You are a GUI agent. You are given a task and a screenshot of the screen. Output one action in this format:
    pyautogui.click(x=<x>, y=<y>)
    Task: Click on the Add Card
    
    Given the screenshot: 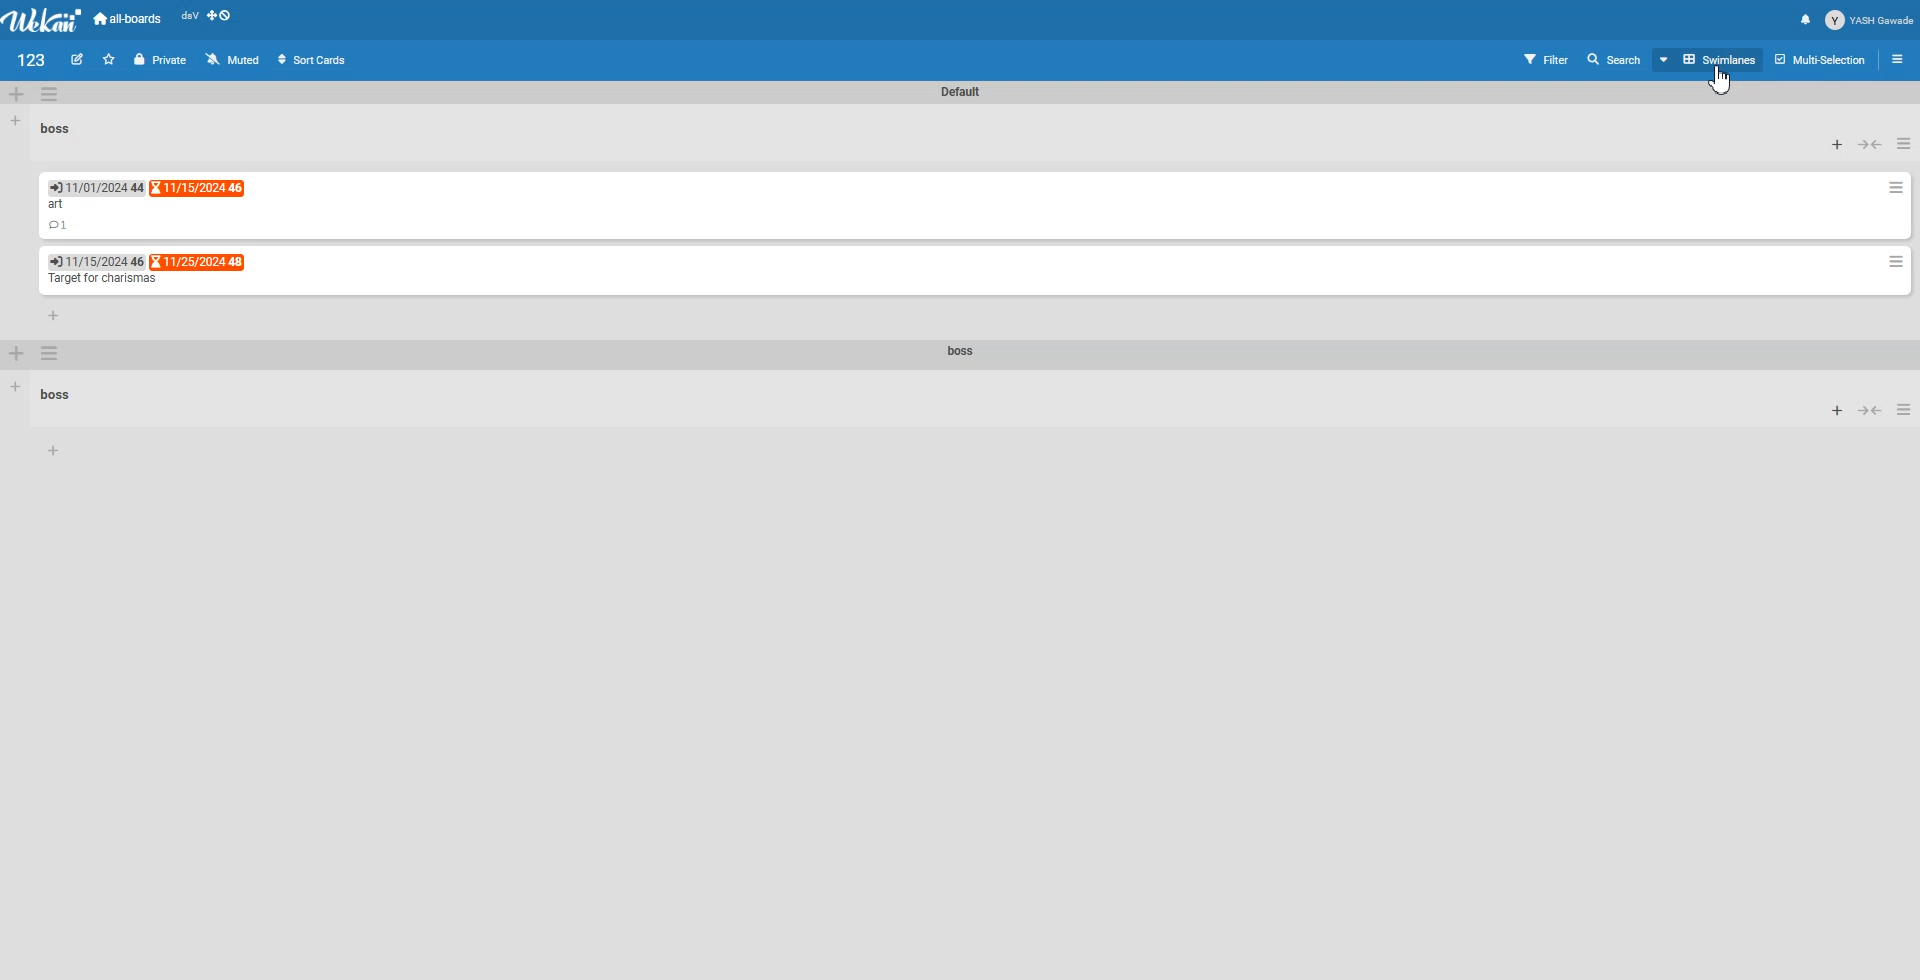 What is the action you would take?
    pyautogui.click(x=54, y=451)
    